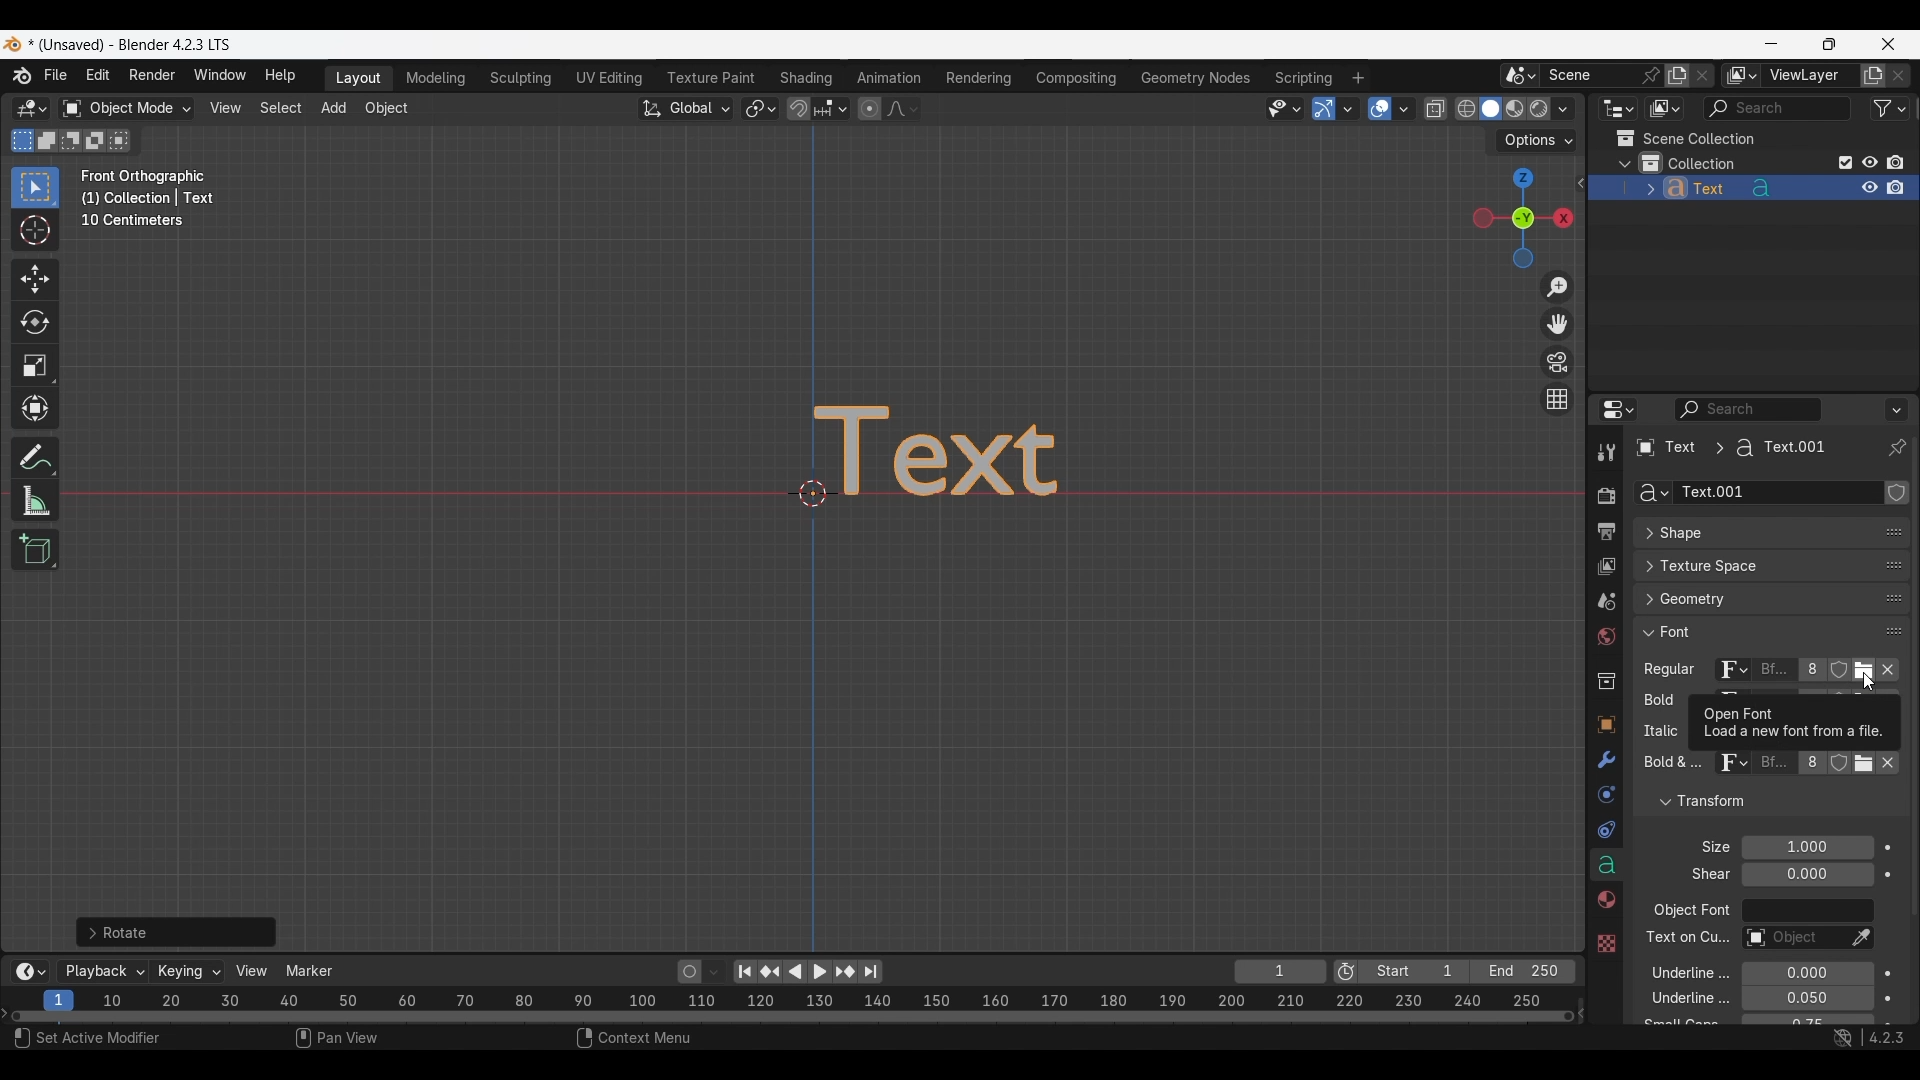 This screenshot has height=1080, width=1920. What do you see at coordinates (1436, 109) in the screenshot?
I see `Toggle X-ray` at bounding box center [1436, 109].